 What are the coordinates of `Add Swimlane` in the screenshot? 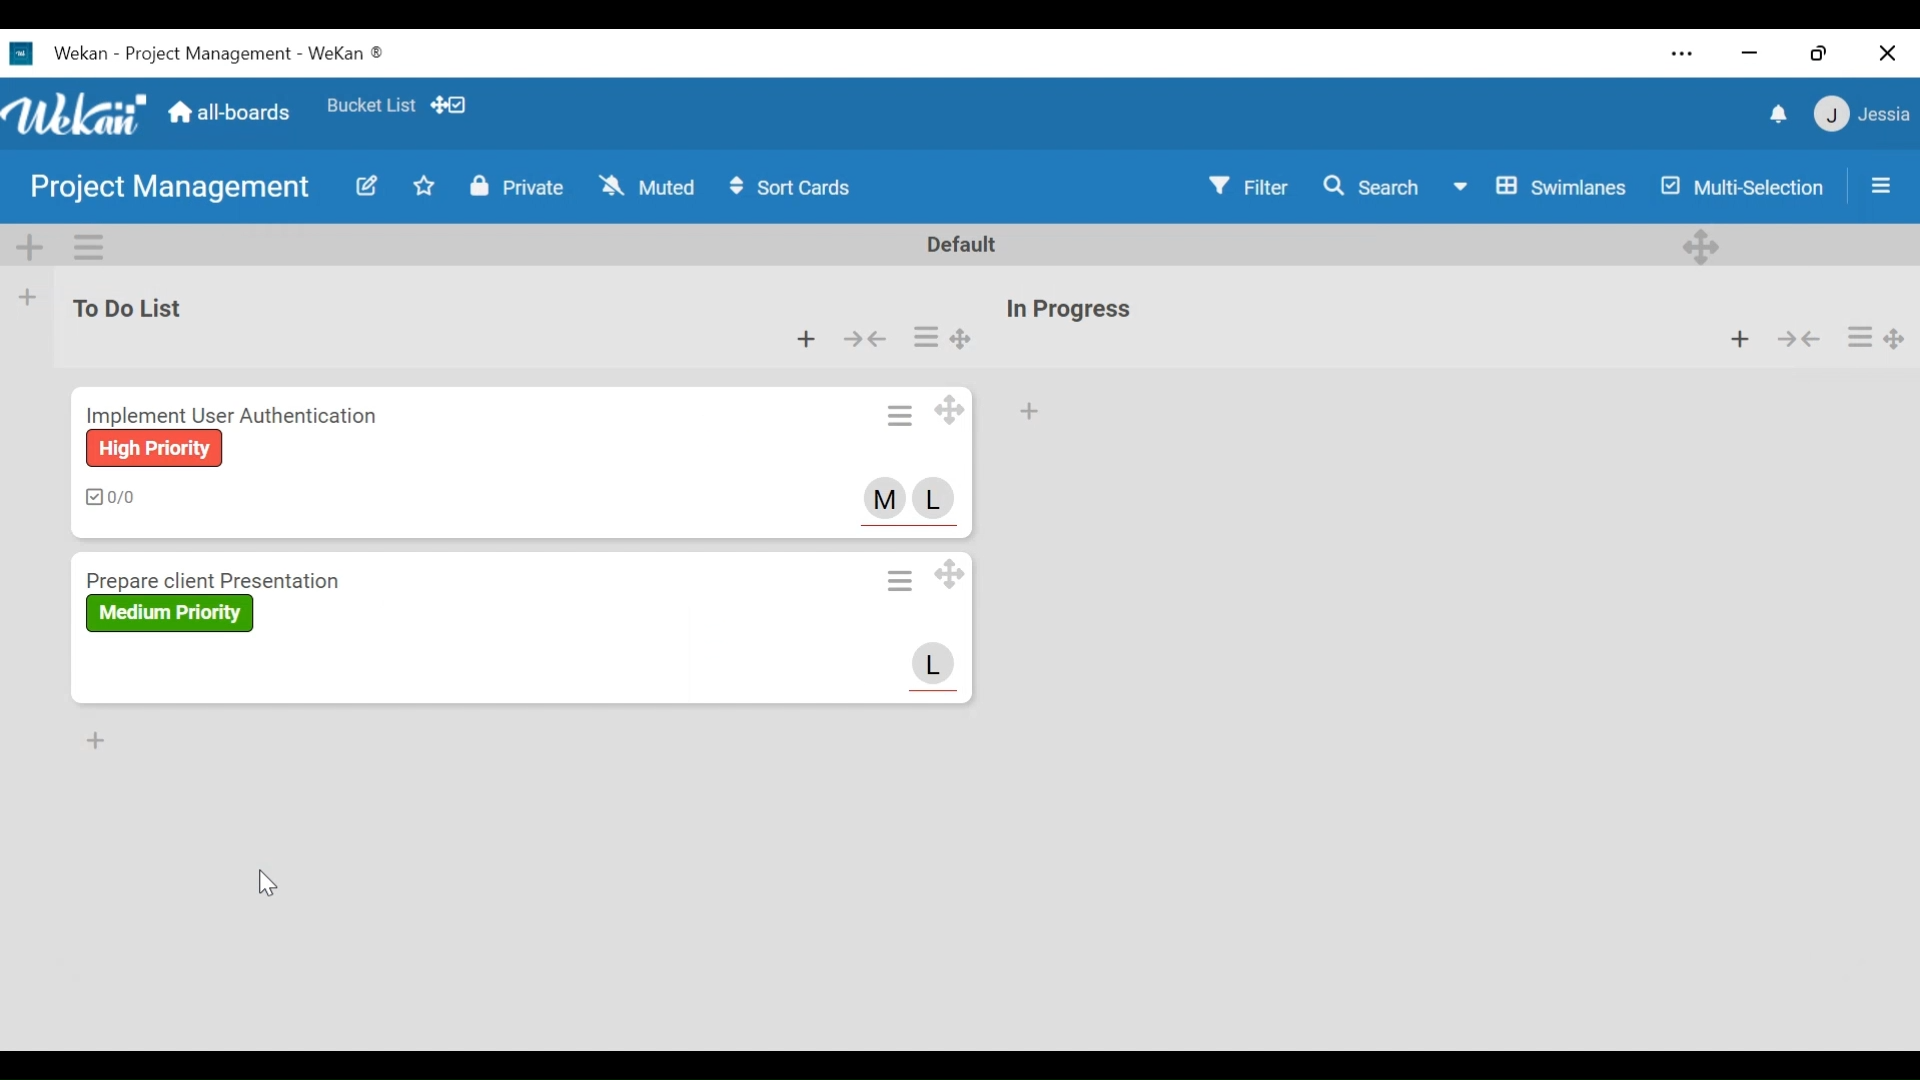 It's located at (31, 247).